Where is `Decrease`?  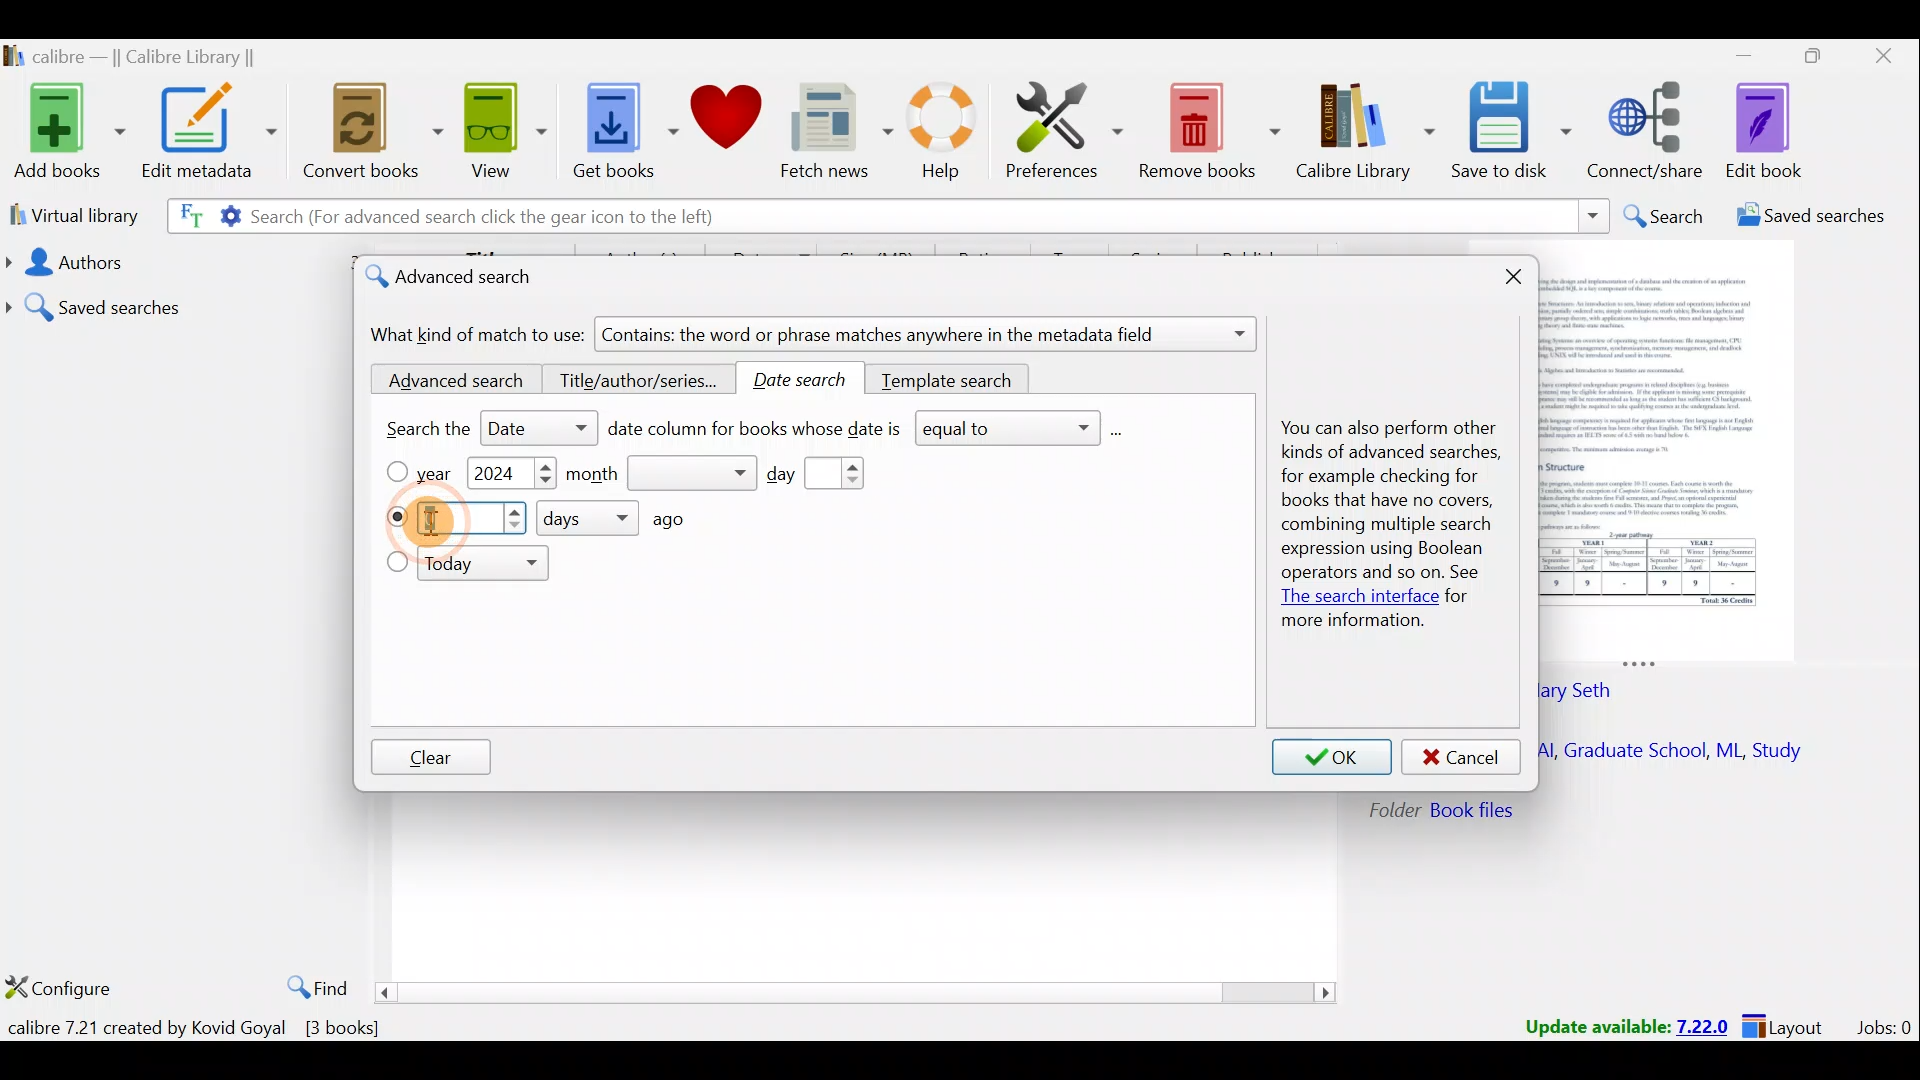
Decrease is located at coordinates (545, 484).